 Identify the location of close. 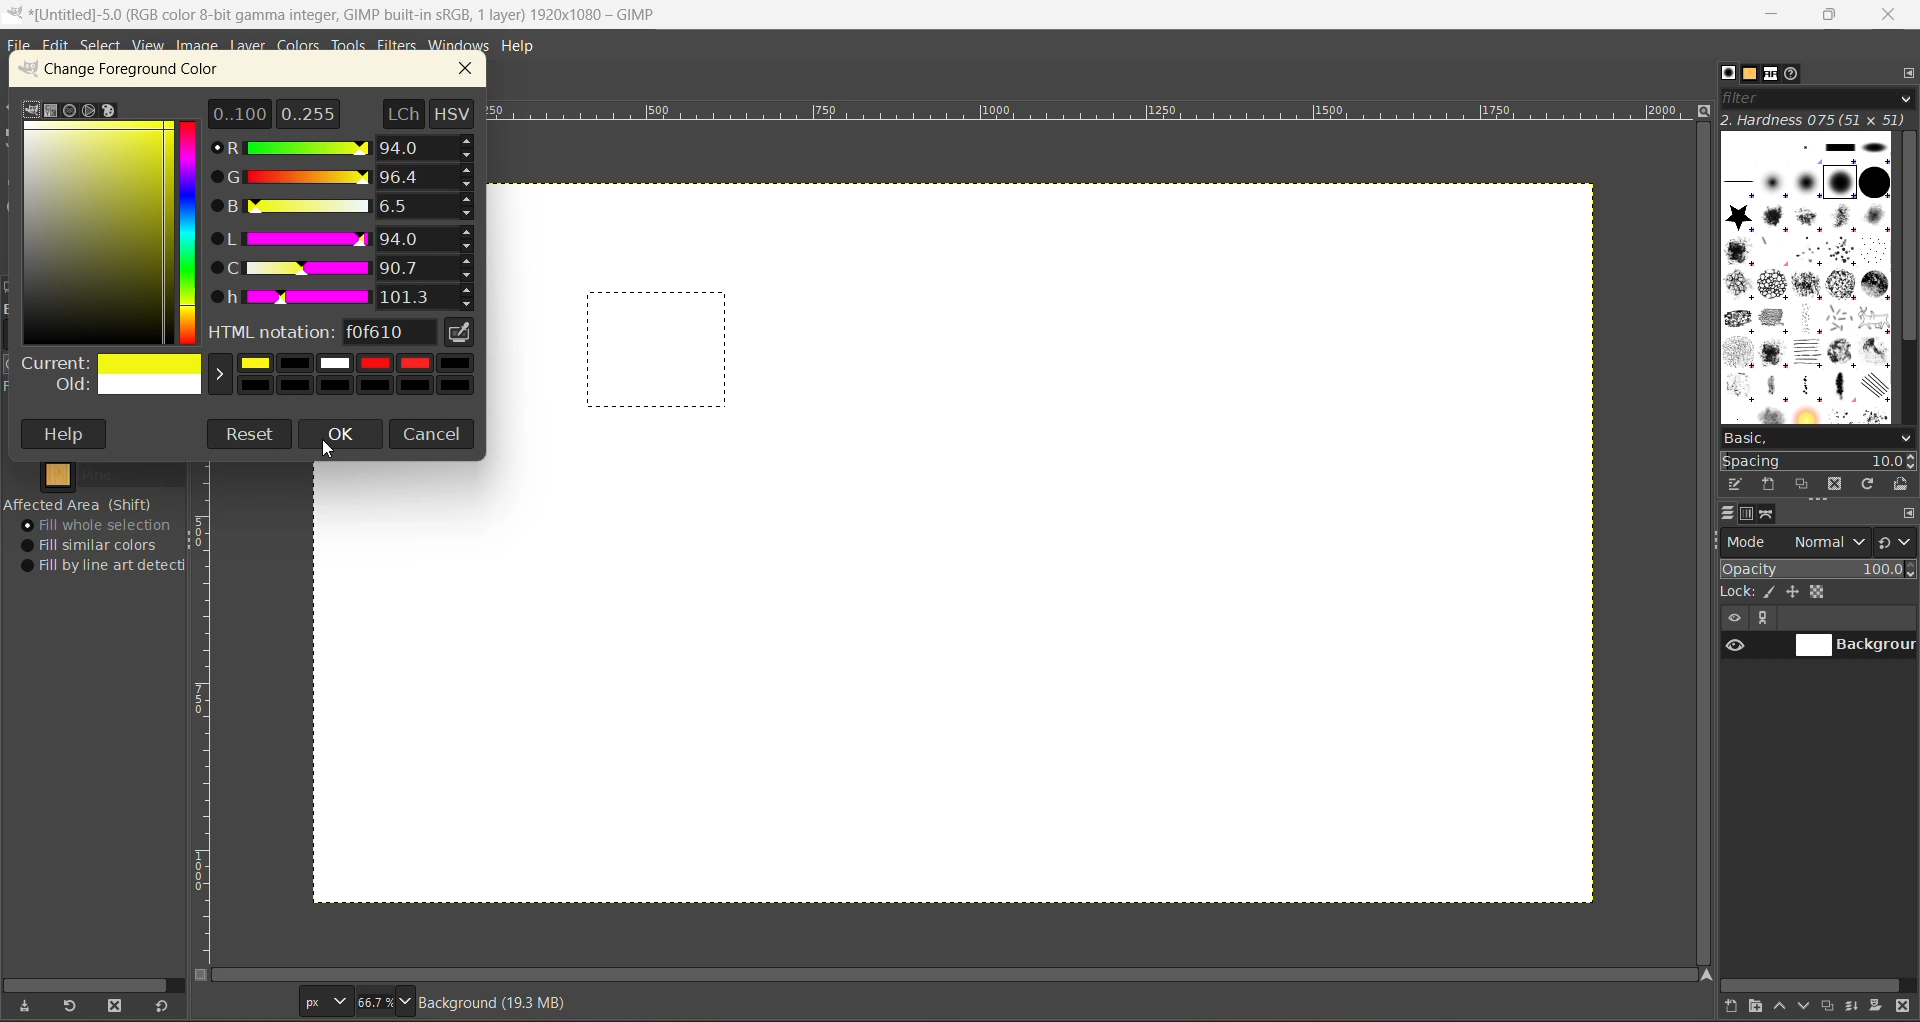
(473, 69).